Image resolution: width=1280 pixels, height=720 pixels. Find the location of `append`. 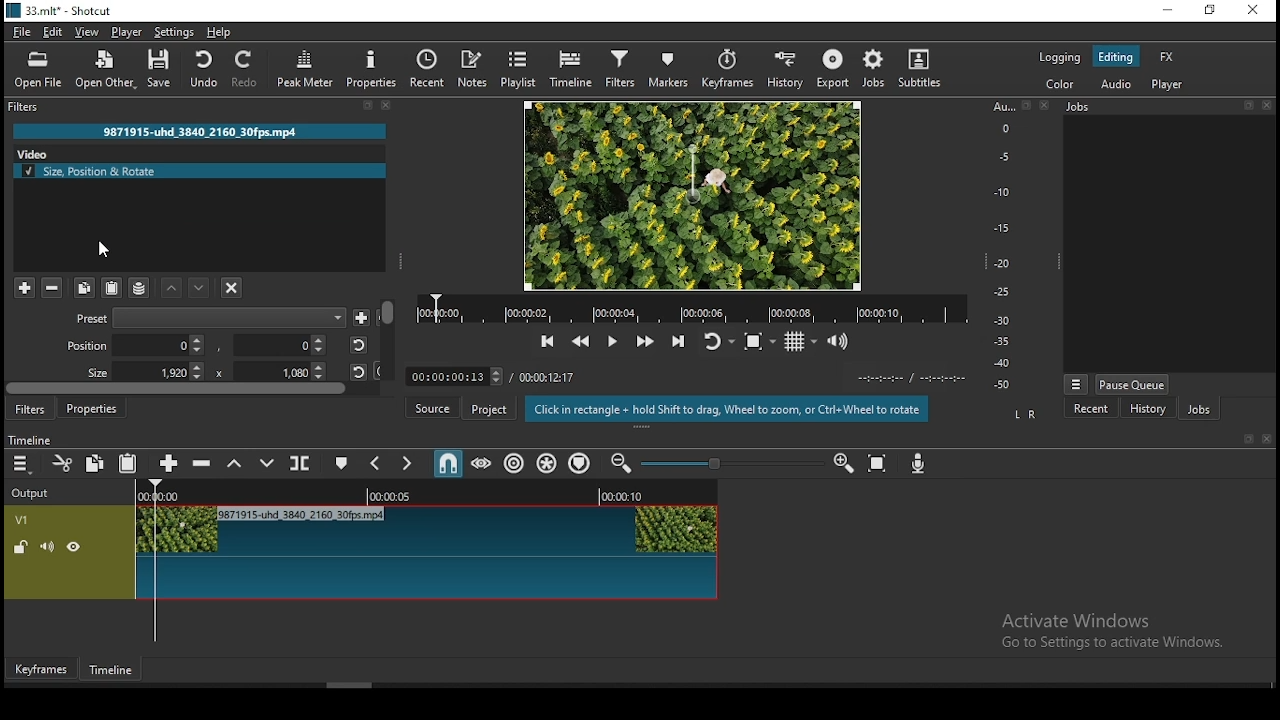

append is located at coordinates (171, 464).